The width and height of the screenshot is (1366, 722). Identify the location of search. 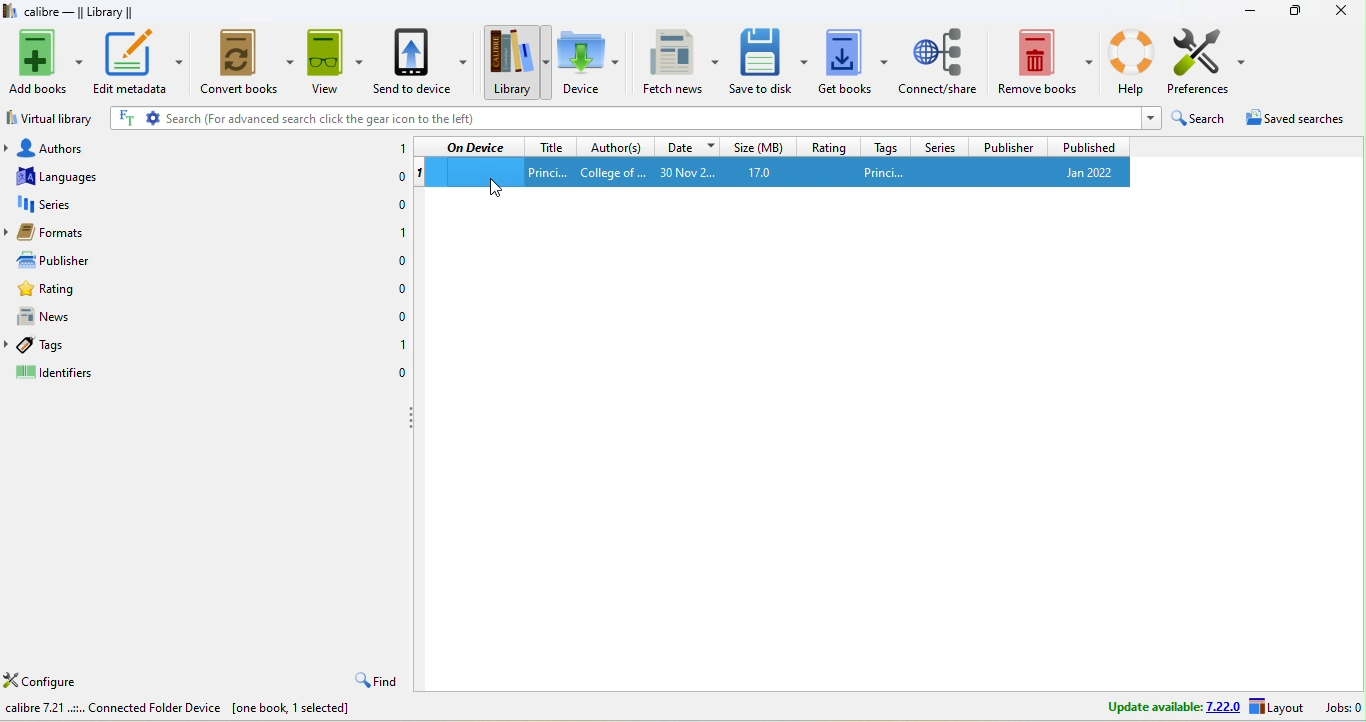
(1200, 121).